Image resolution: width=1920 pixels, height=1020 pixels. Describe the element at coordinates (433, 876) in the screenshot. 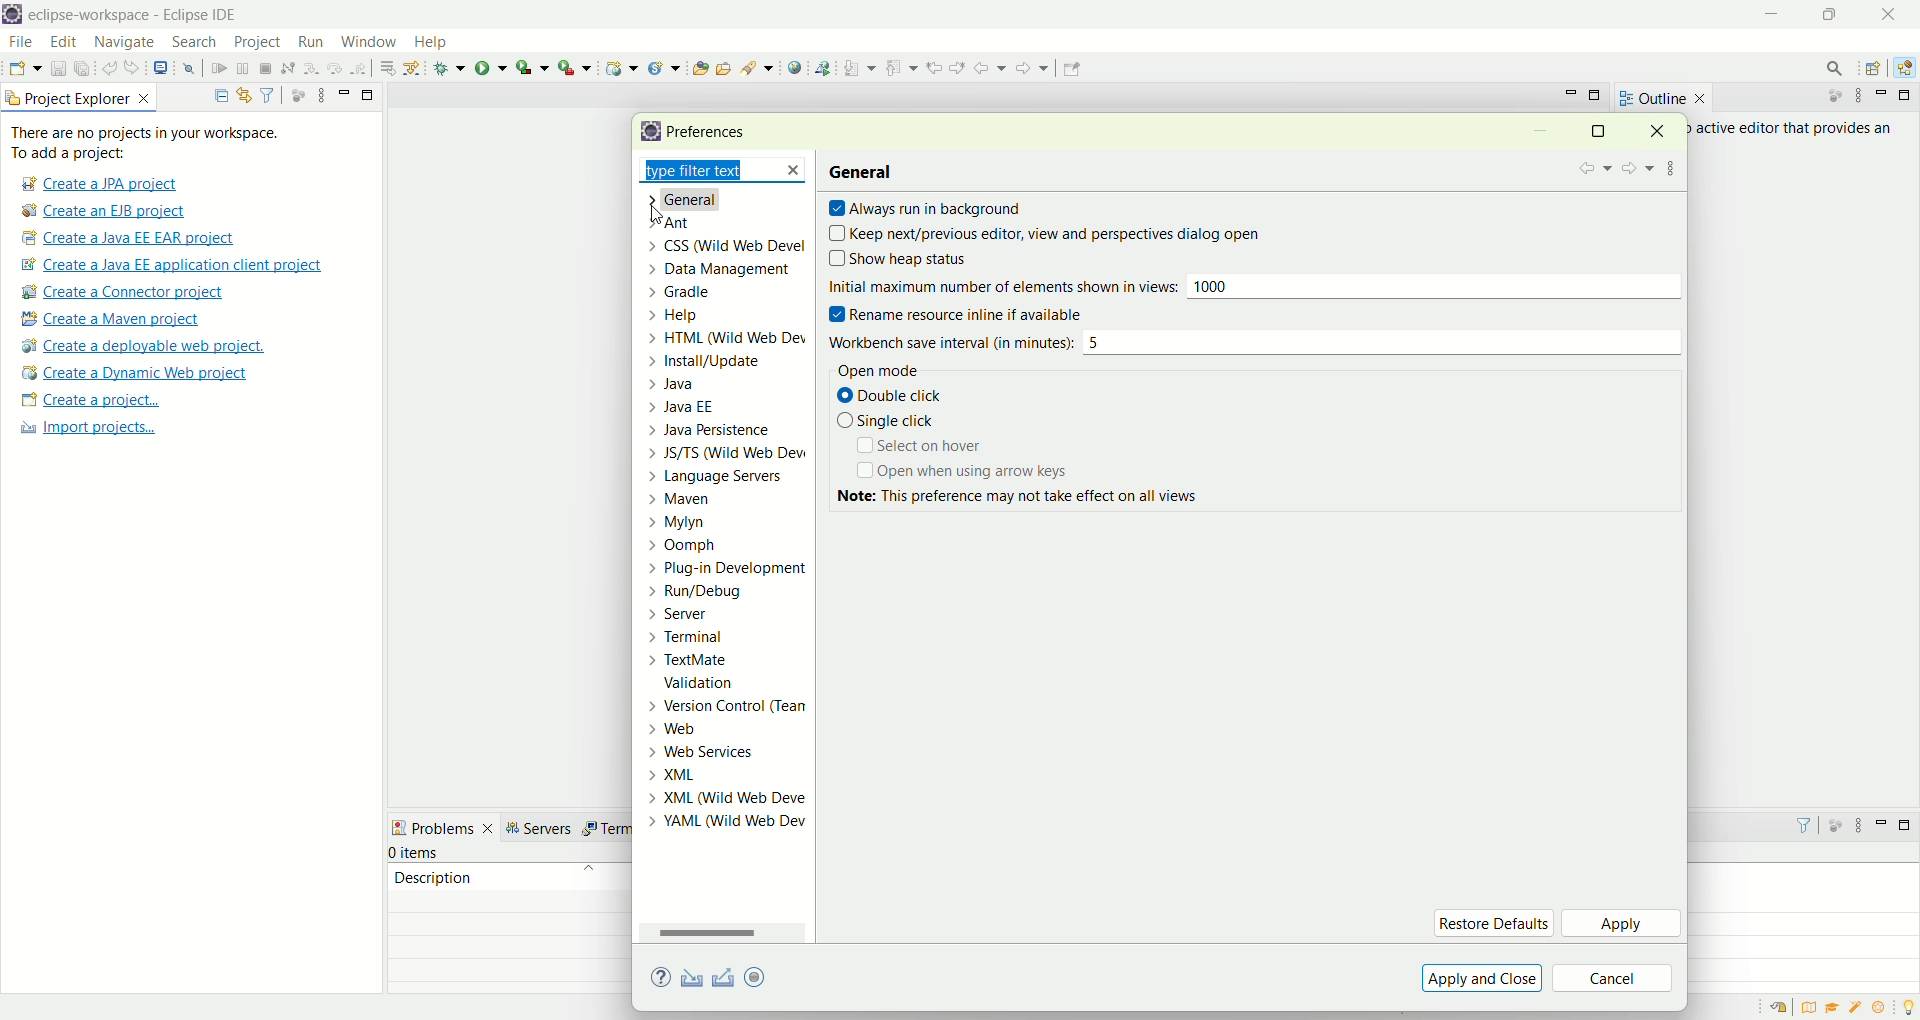

I see `description` at that location.